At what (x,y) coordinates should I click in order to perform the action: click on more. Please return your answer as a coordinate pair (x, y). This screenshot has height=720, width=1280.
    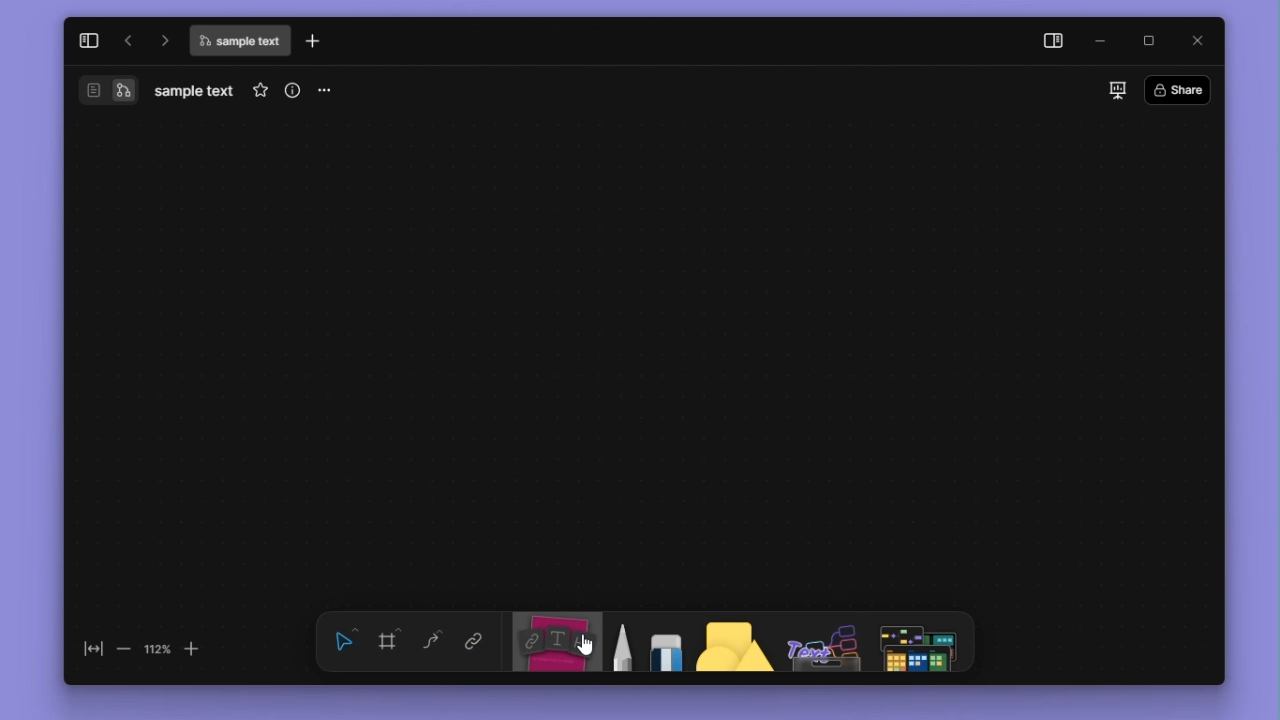
    Looking at the image, I should click on (322, 92).